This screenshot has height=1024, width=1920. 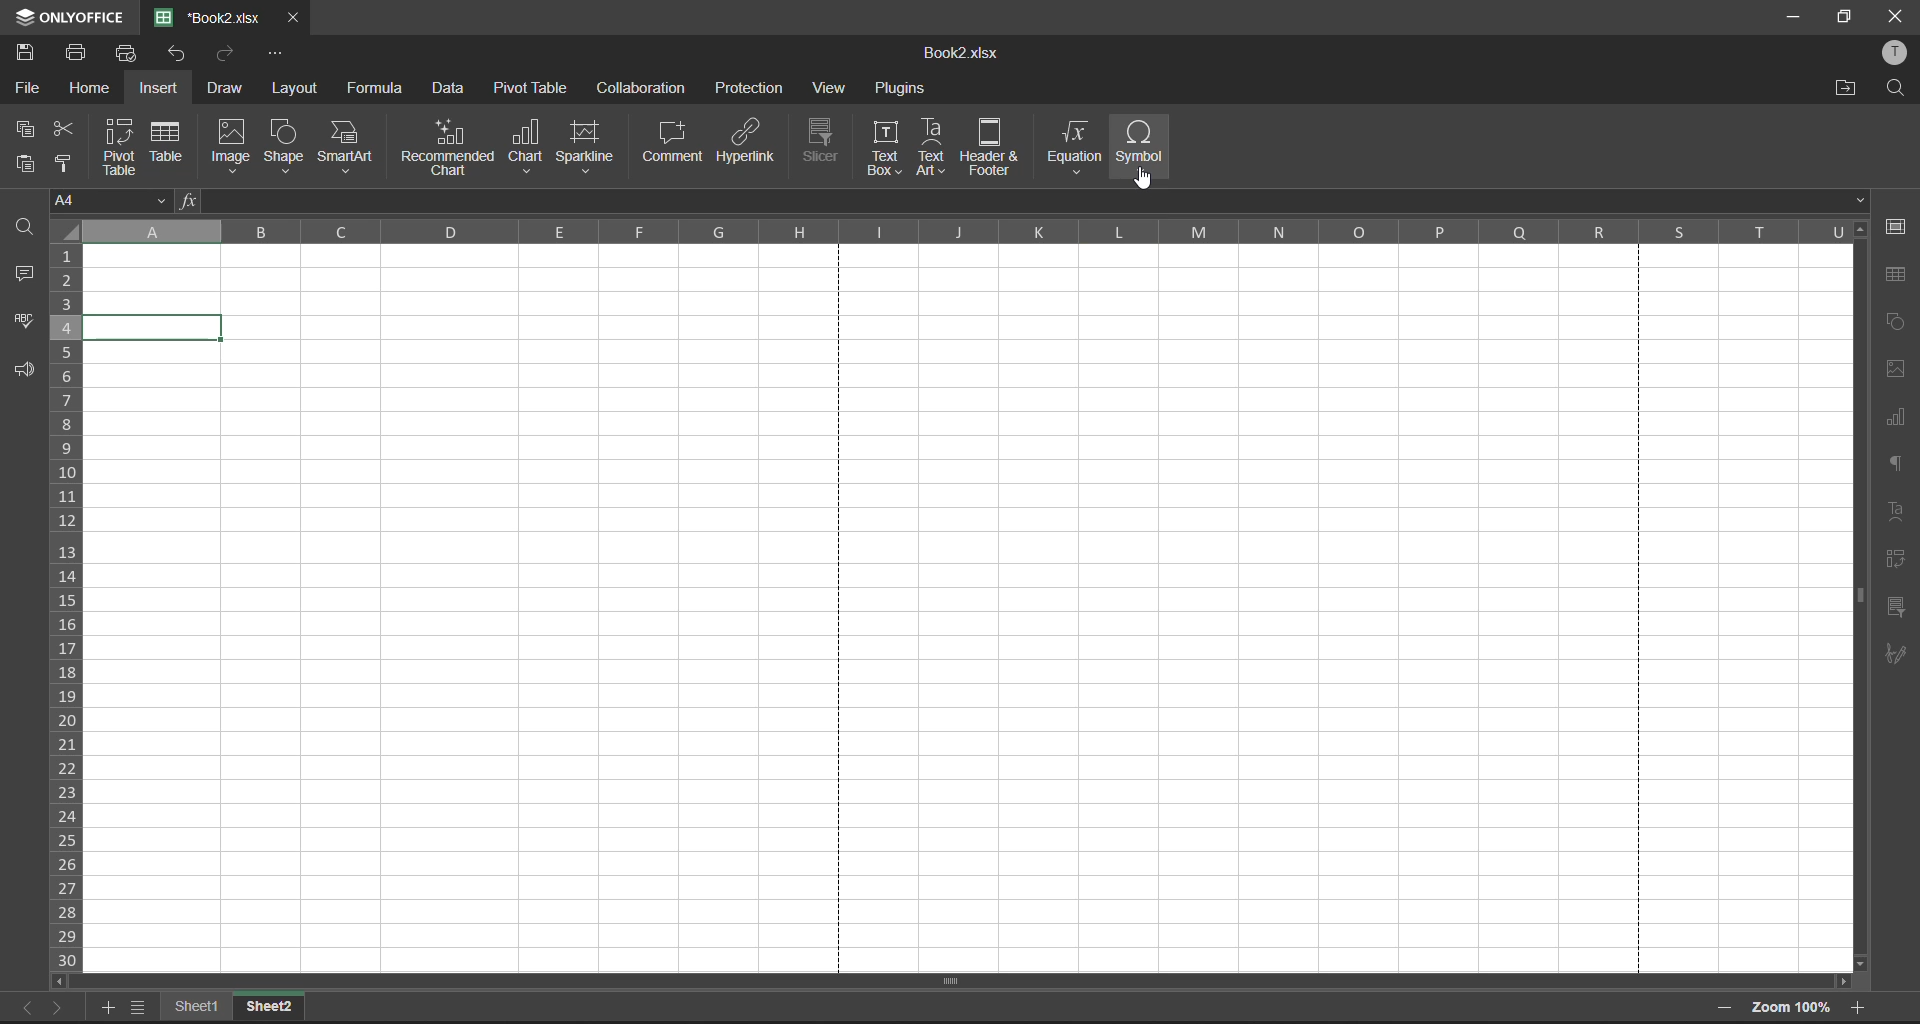 What do you see at coordinates (1896, 276) in the screenshot?
I see `table` at bounding box center [1896, 276].